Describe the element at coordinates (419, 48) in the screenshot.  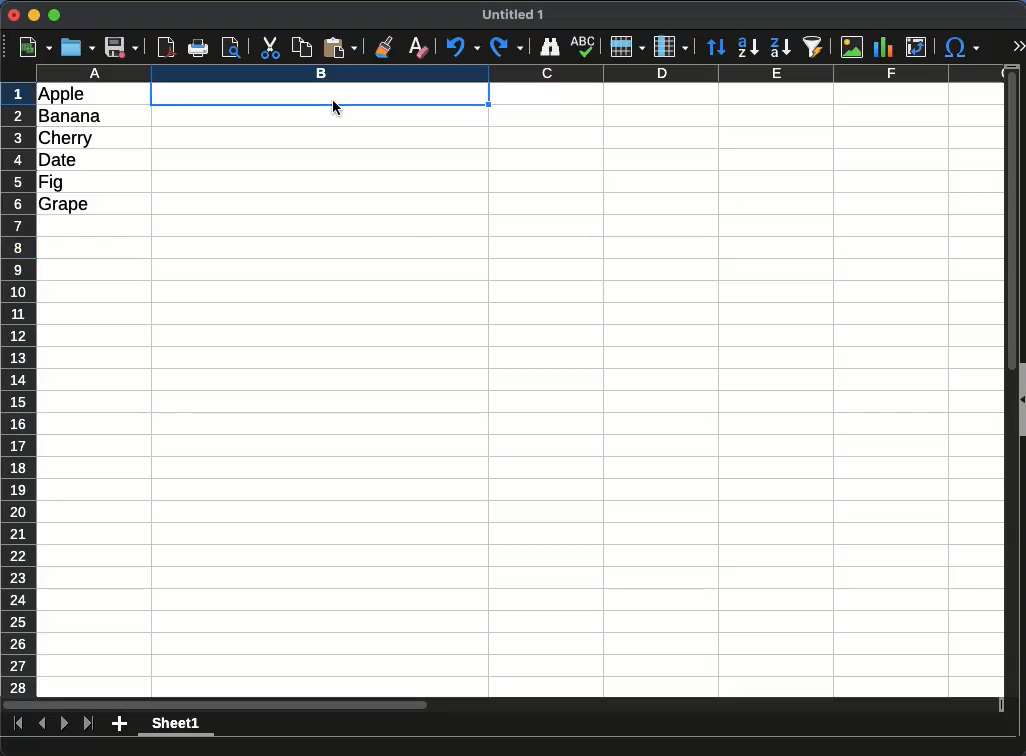
I see `clear formatting` at that location.